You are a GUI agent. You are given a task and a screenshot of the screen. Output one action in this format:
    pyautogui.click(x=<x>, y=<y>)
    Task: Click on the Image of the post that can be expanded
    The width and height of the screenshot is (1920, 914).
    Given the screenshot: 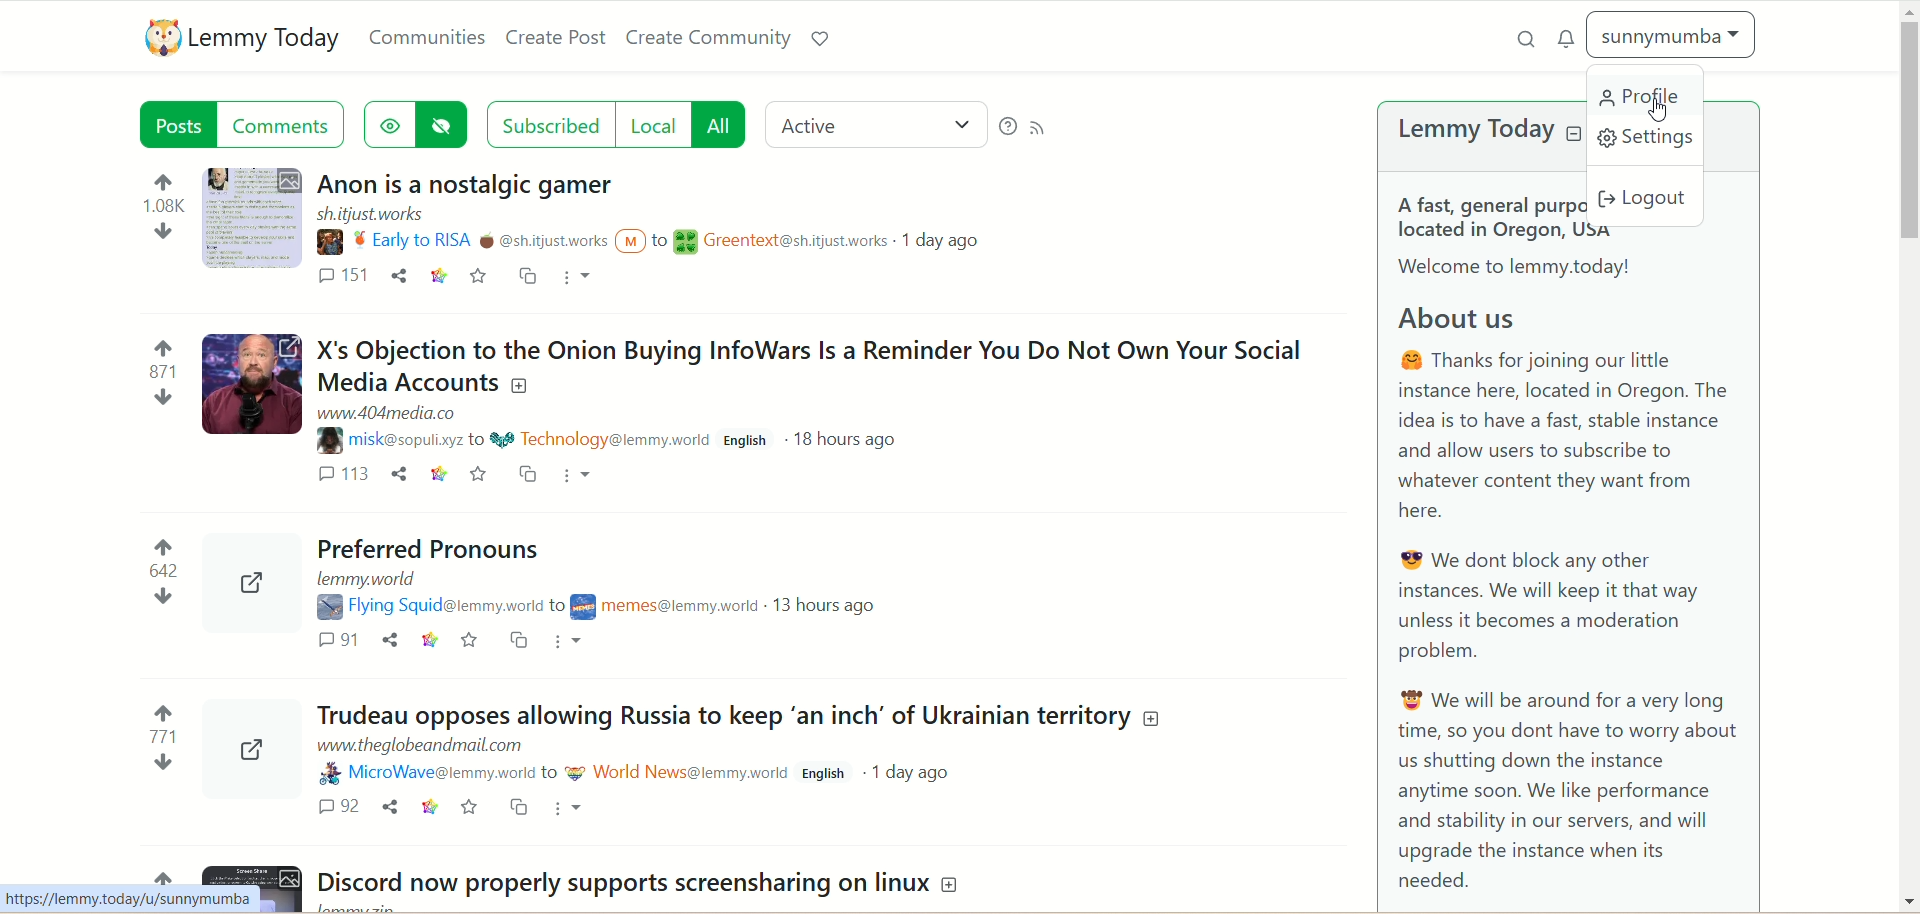 What is the action you would take?
    pyautogui.click(x=255, y=213)
    